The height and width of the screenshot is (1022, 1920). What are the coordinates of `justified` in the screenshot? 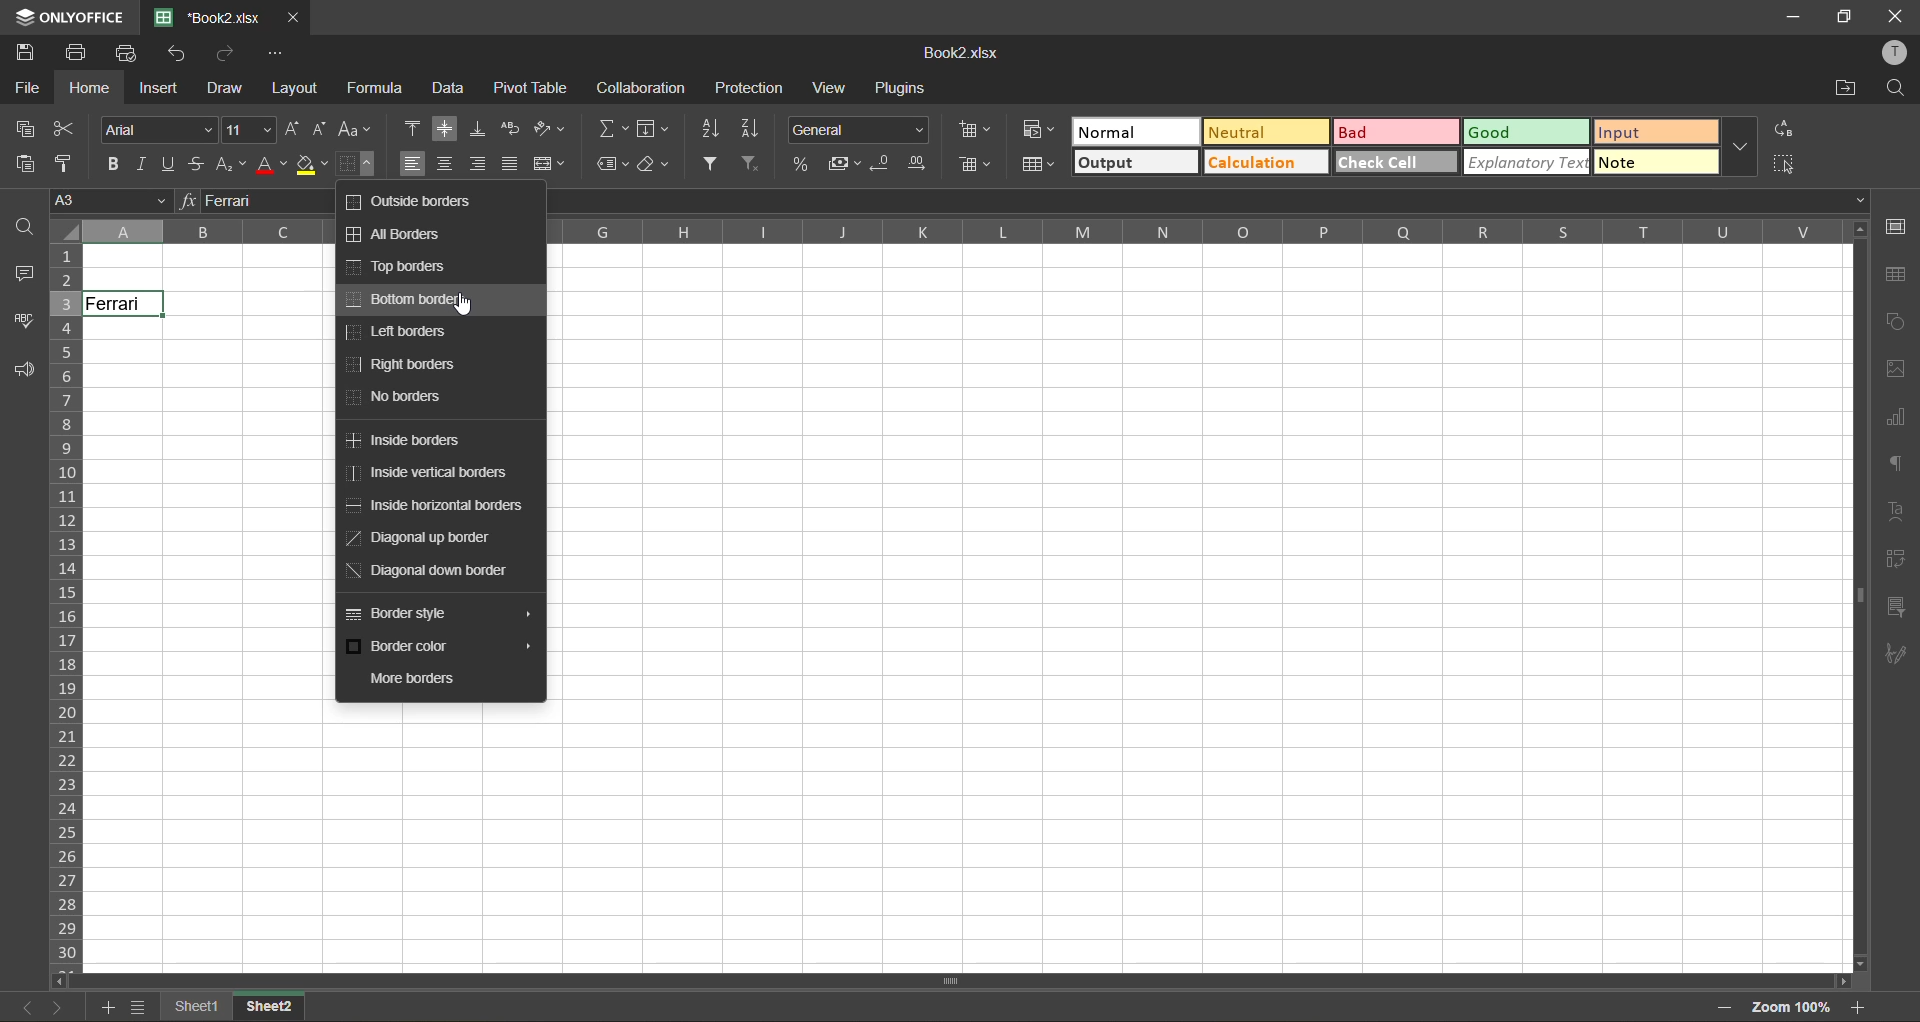 It's located at (507, 164).